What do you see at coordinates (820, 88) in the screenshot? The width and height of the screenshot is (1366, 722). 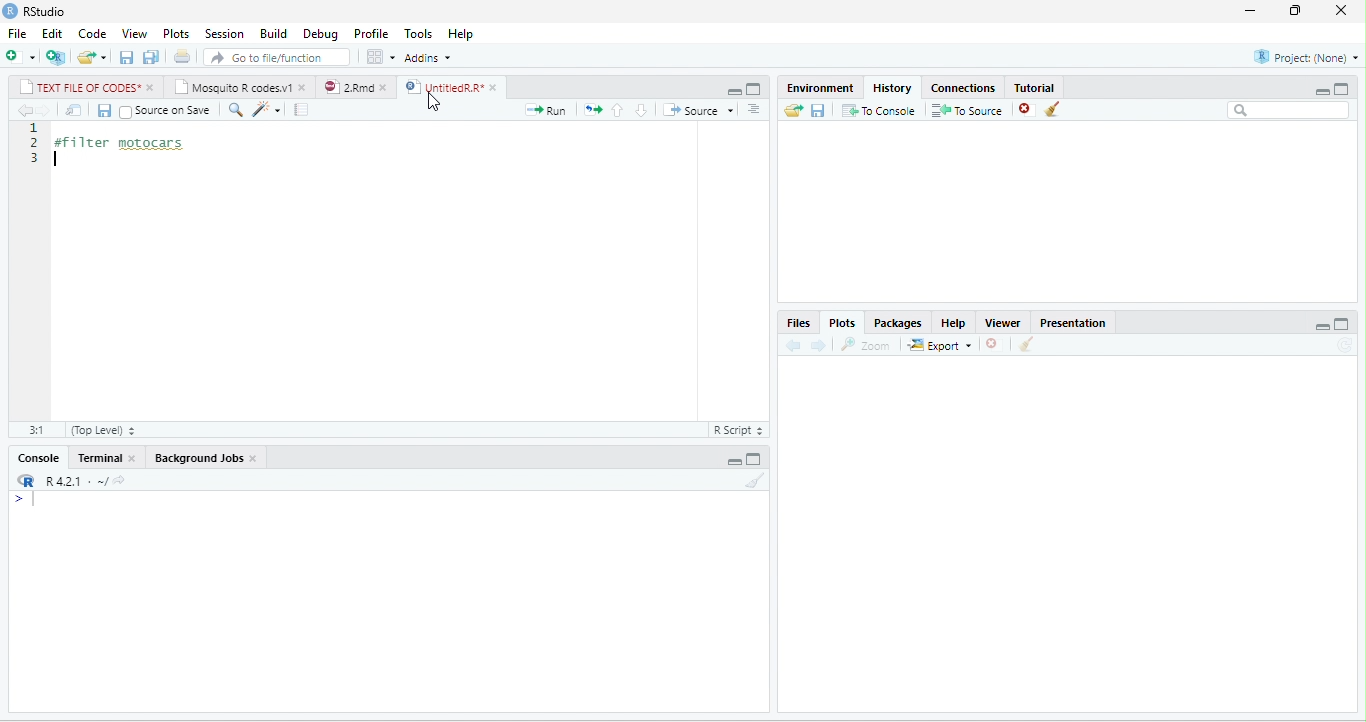 I see `Environment` at bounding box center [820, 88].